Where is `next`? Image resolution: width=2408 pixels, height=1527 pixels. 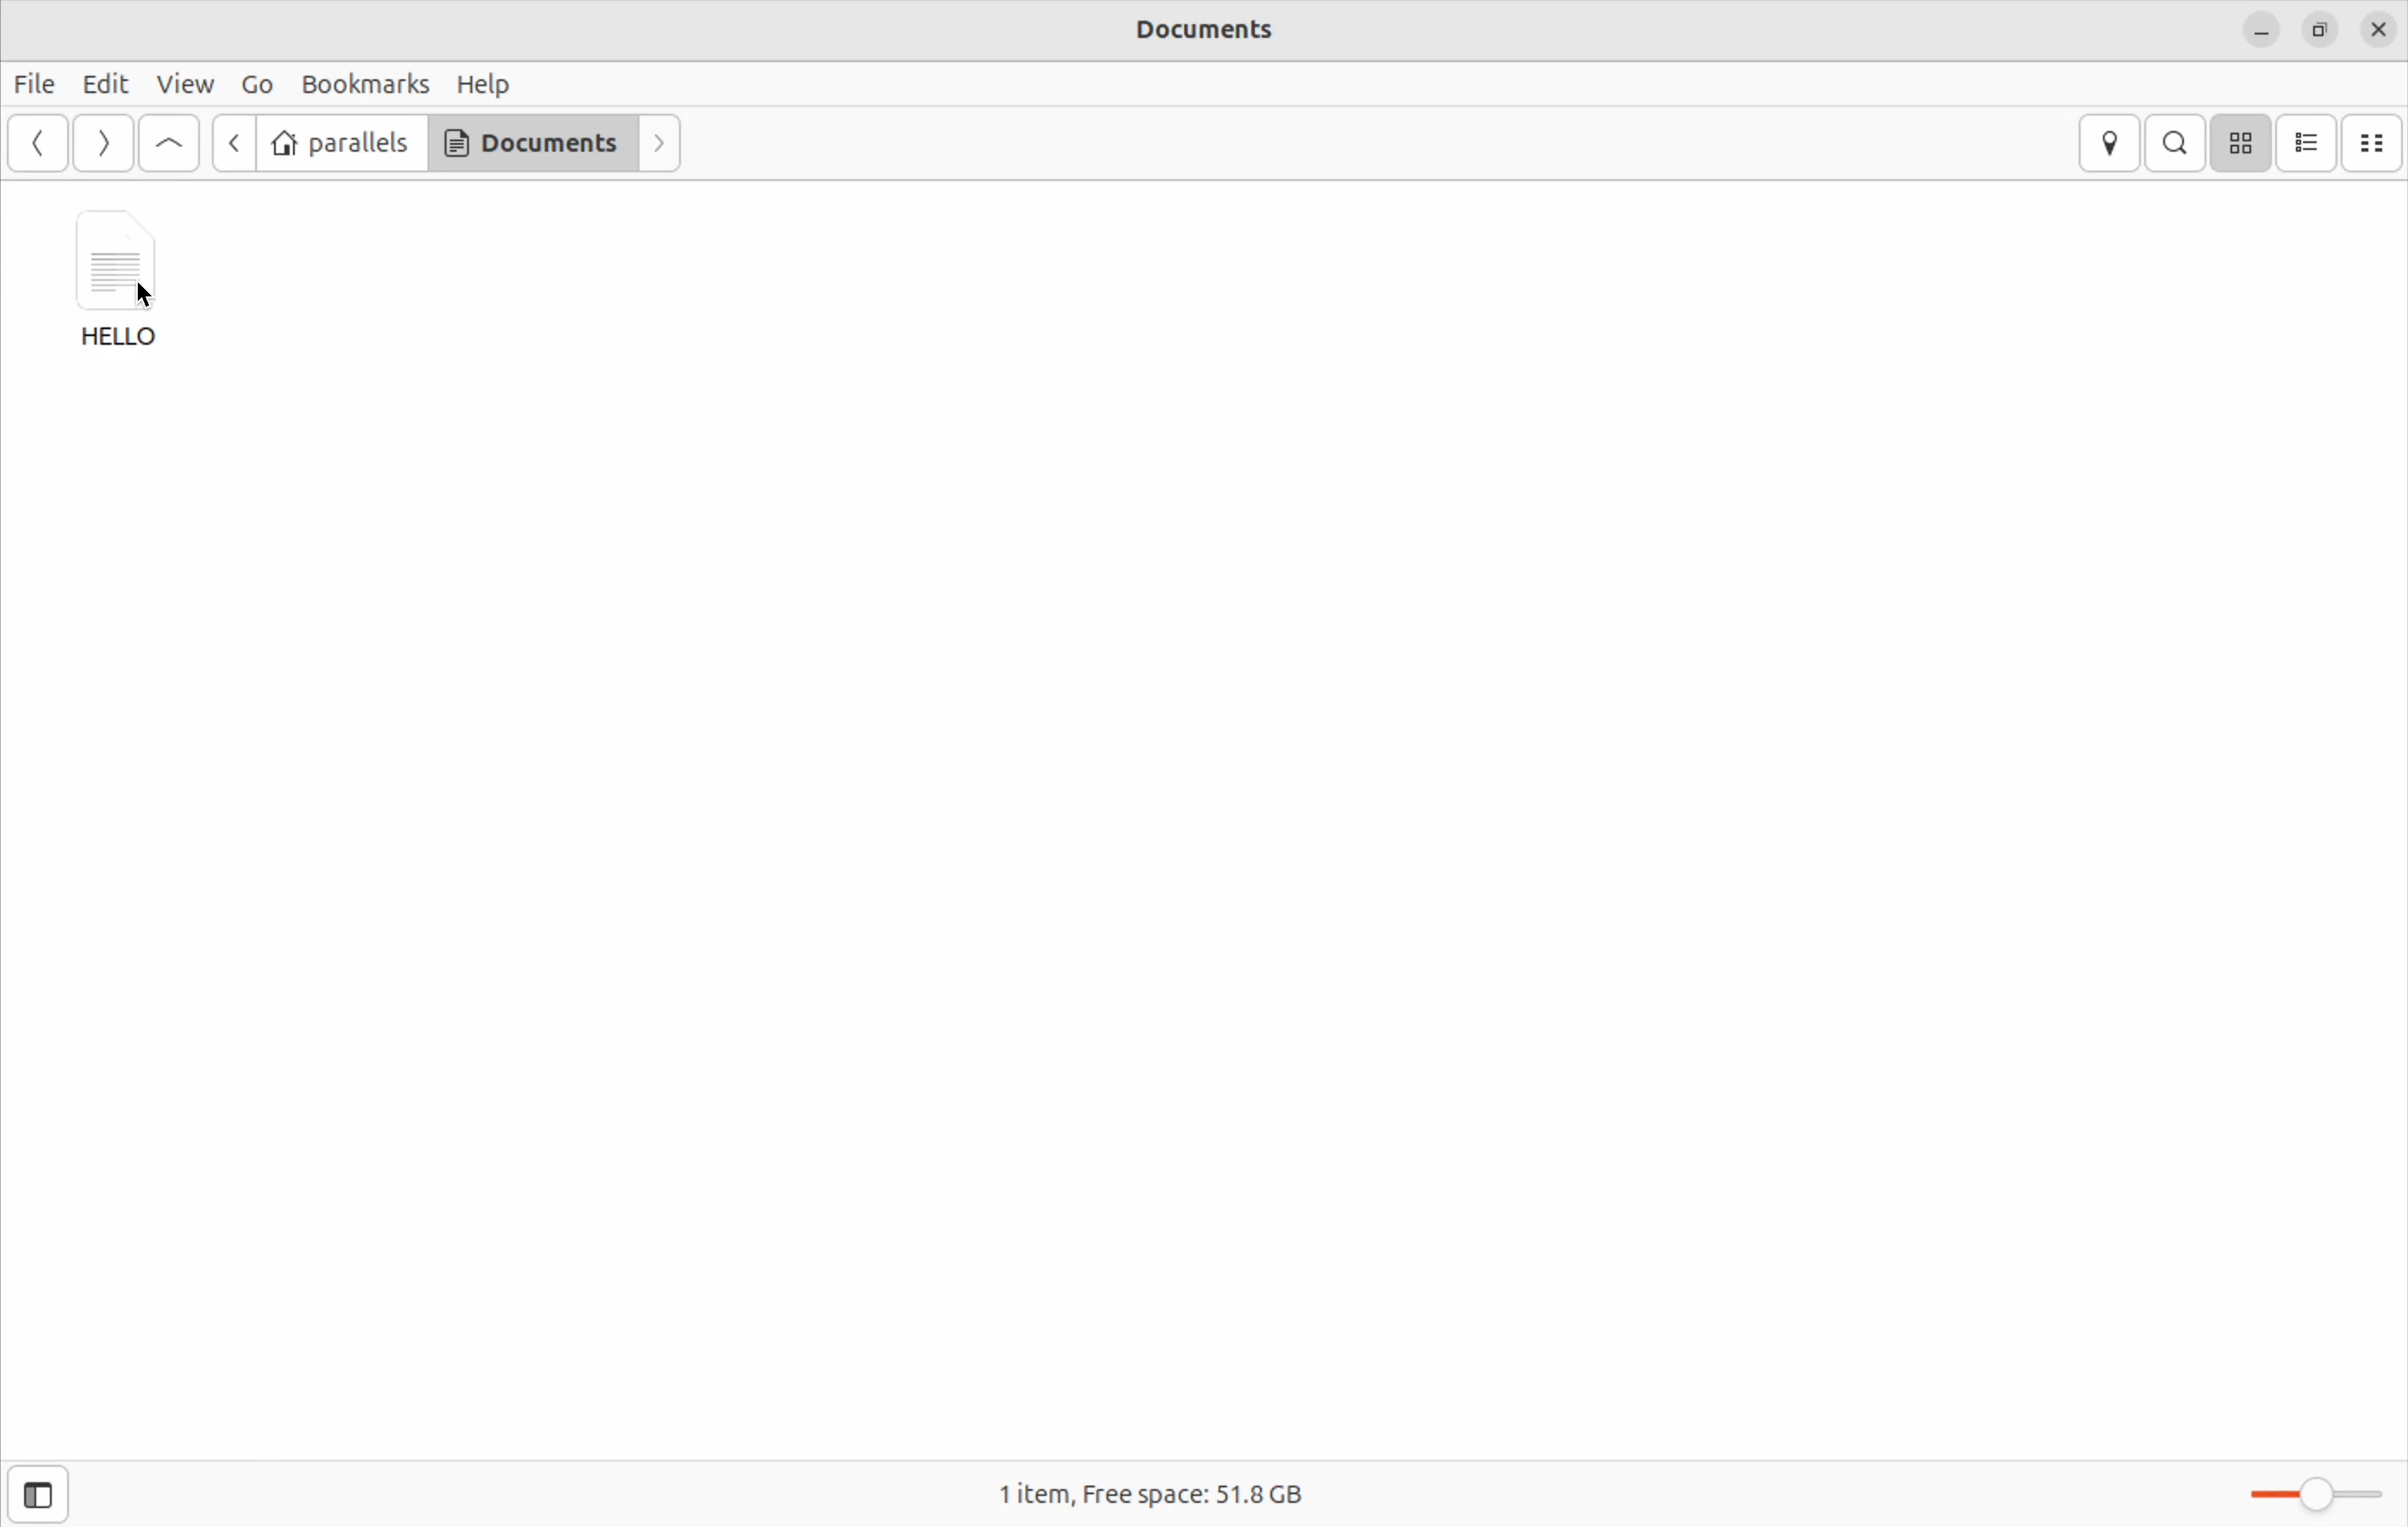 next is located at coordinates (658, 139).